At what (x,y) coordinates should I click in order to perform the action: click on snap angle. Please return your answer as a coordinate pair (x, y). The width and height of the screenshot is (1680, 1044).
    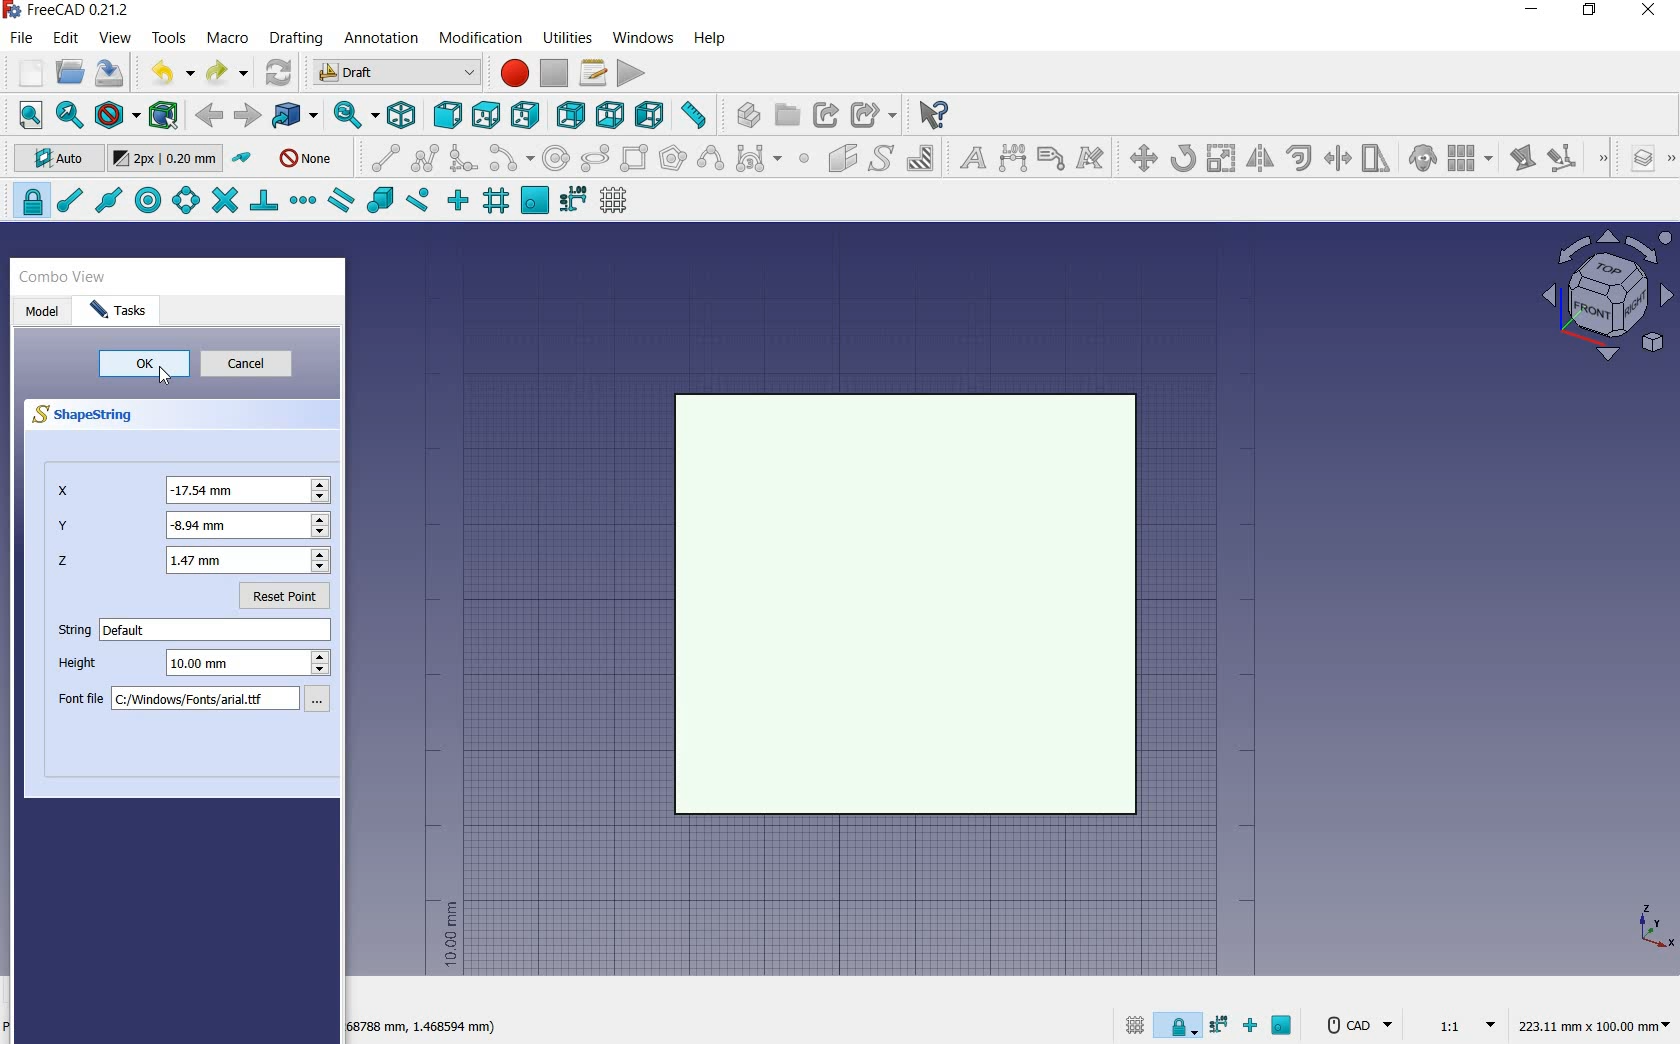
    Looking at the image, I should click on (183, 202).